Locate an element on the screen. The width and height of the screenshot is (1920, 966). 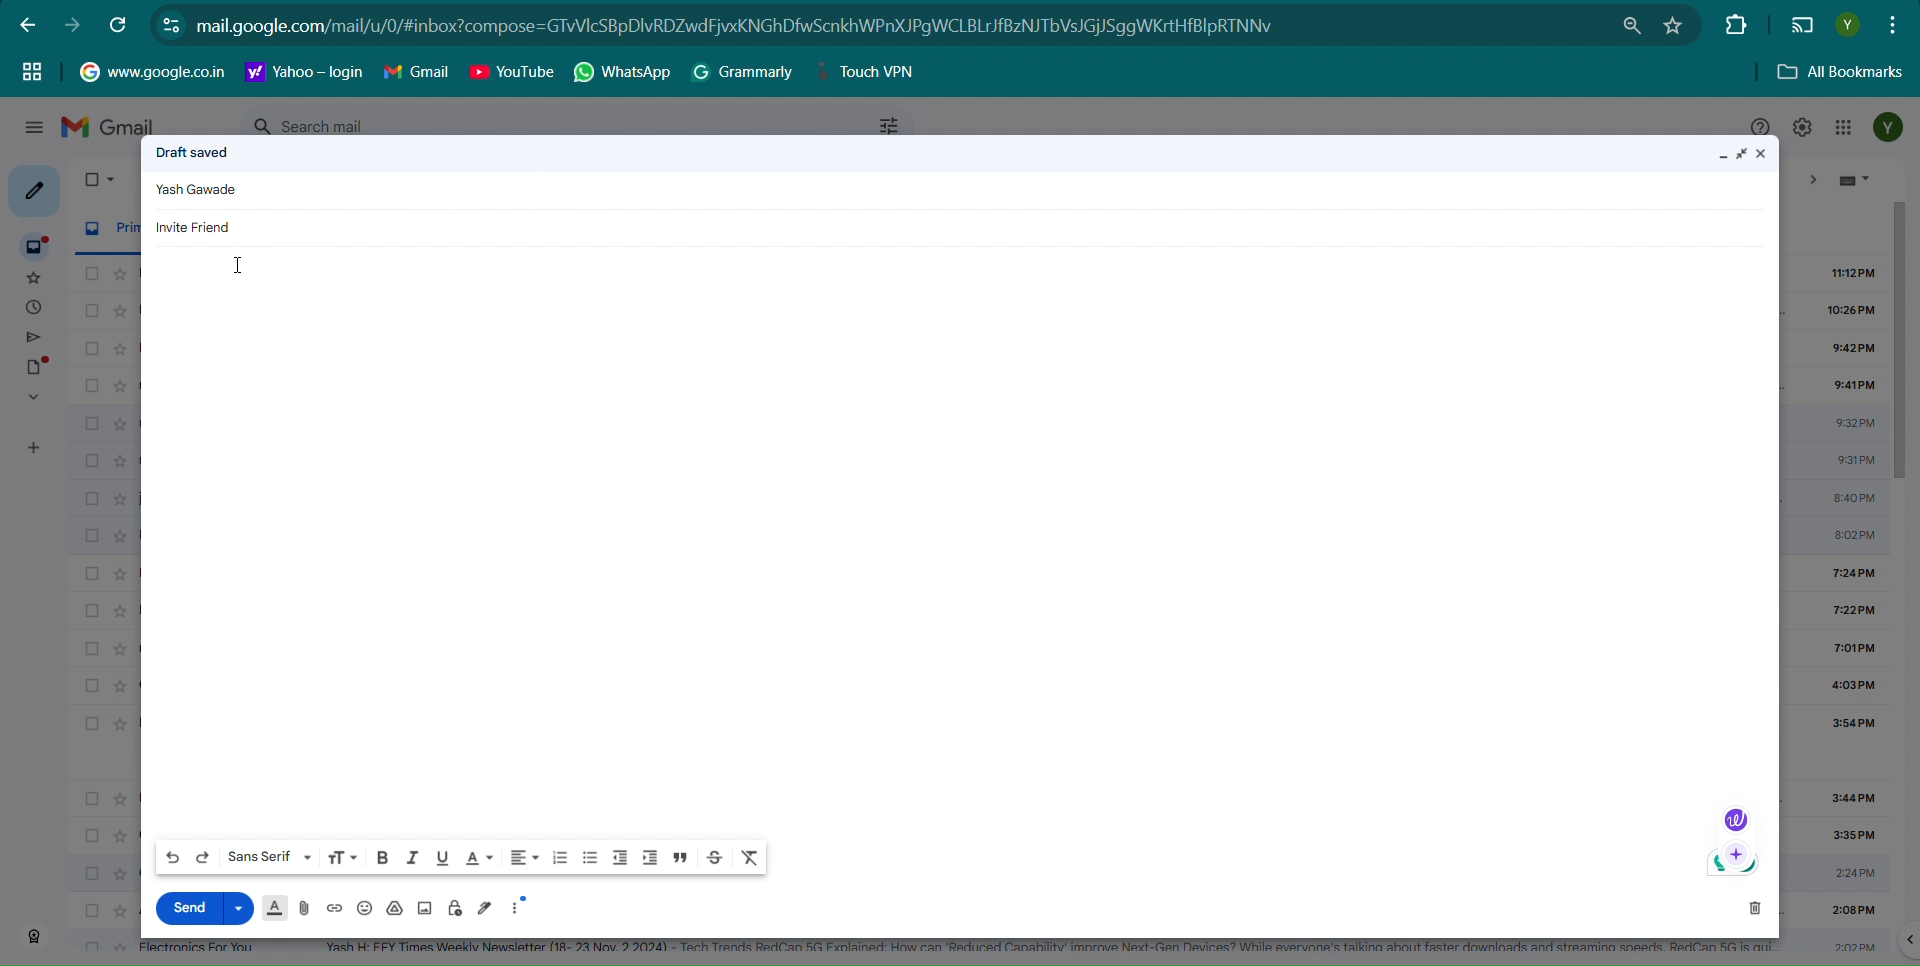
Forward is located at coordinates (72, 25).